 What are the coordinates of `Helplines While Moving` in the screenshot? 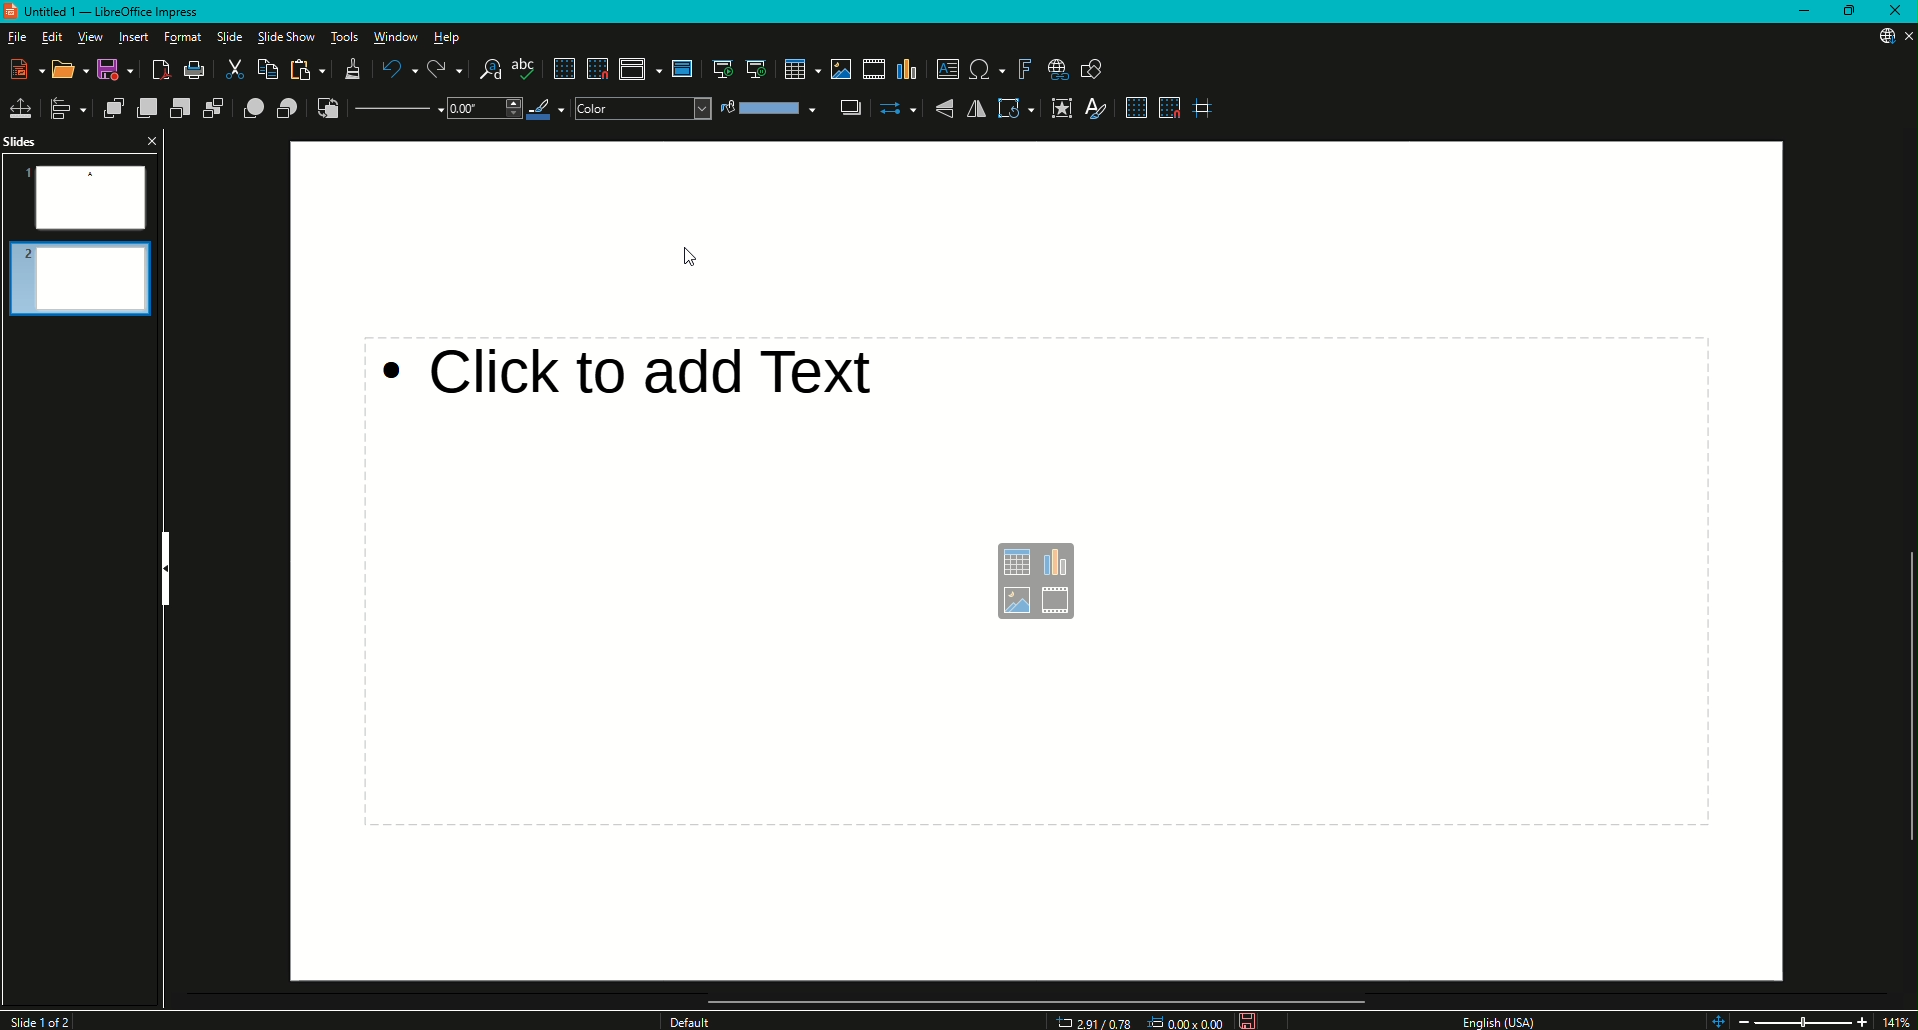 It's located at (1209, 109).